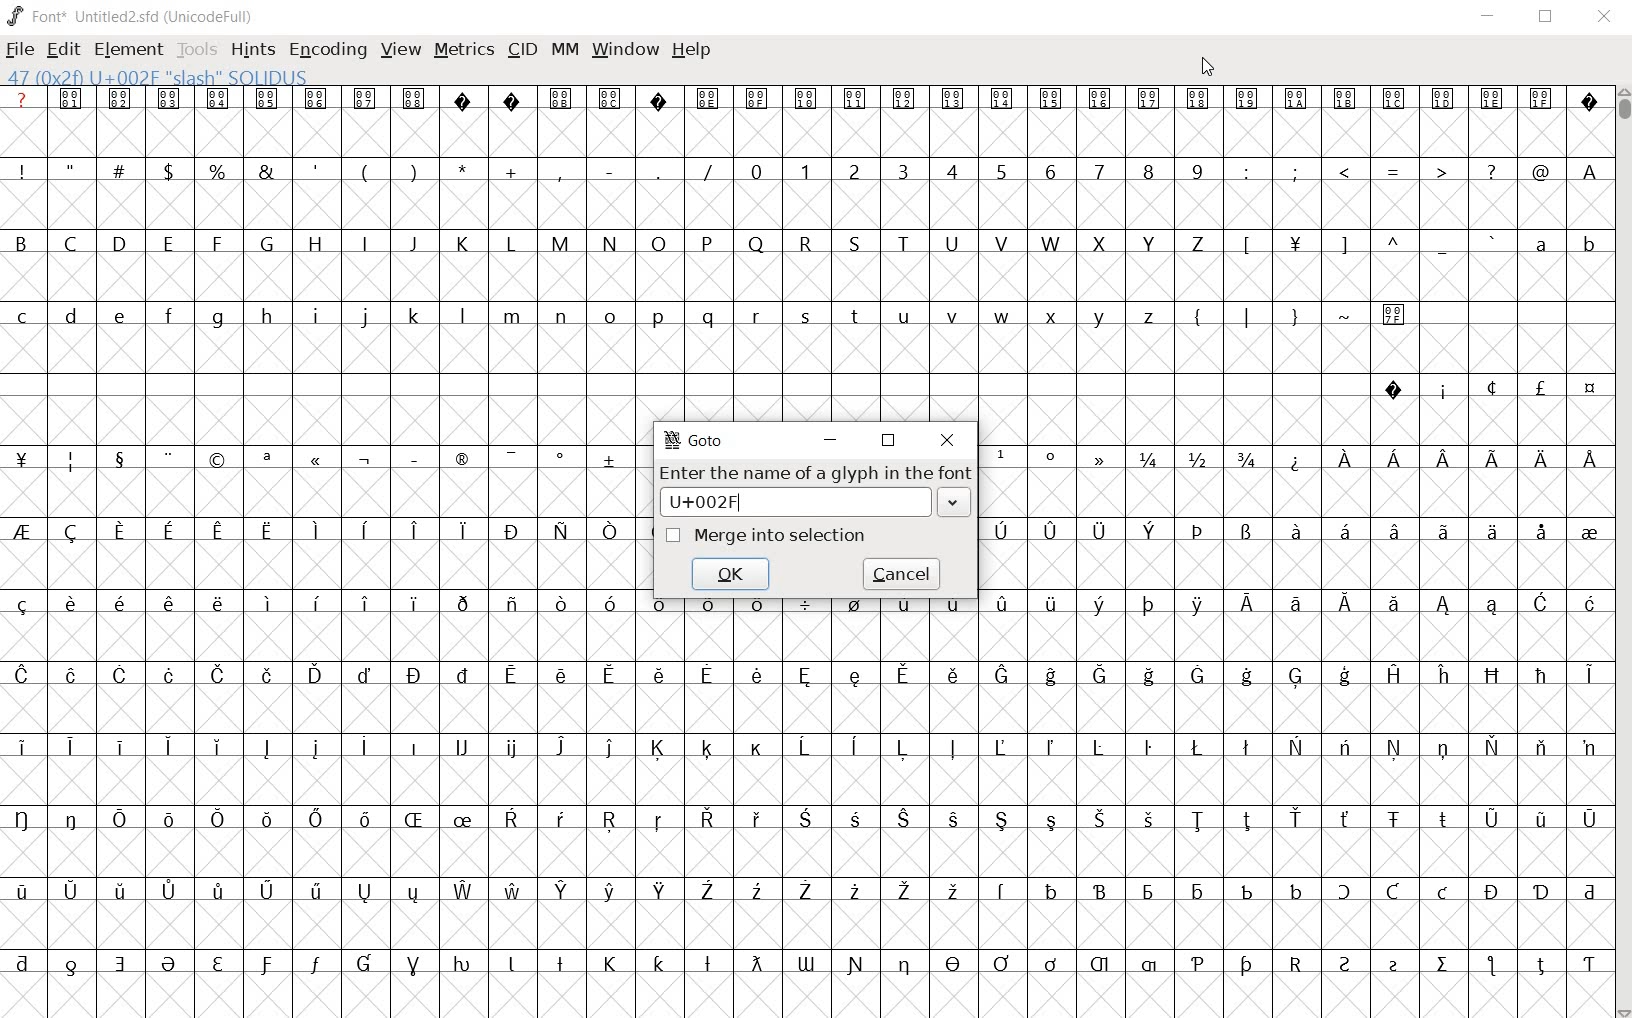 The height and width of the screenshot is (1018, 1632). I want to click on empty cells, so click(806, 779).